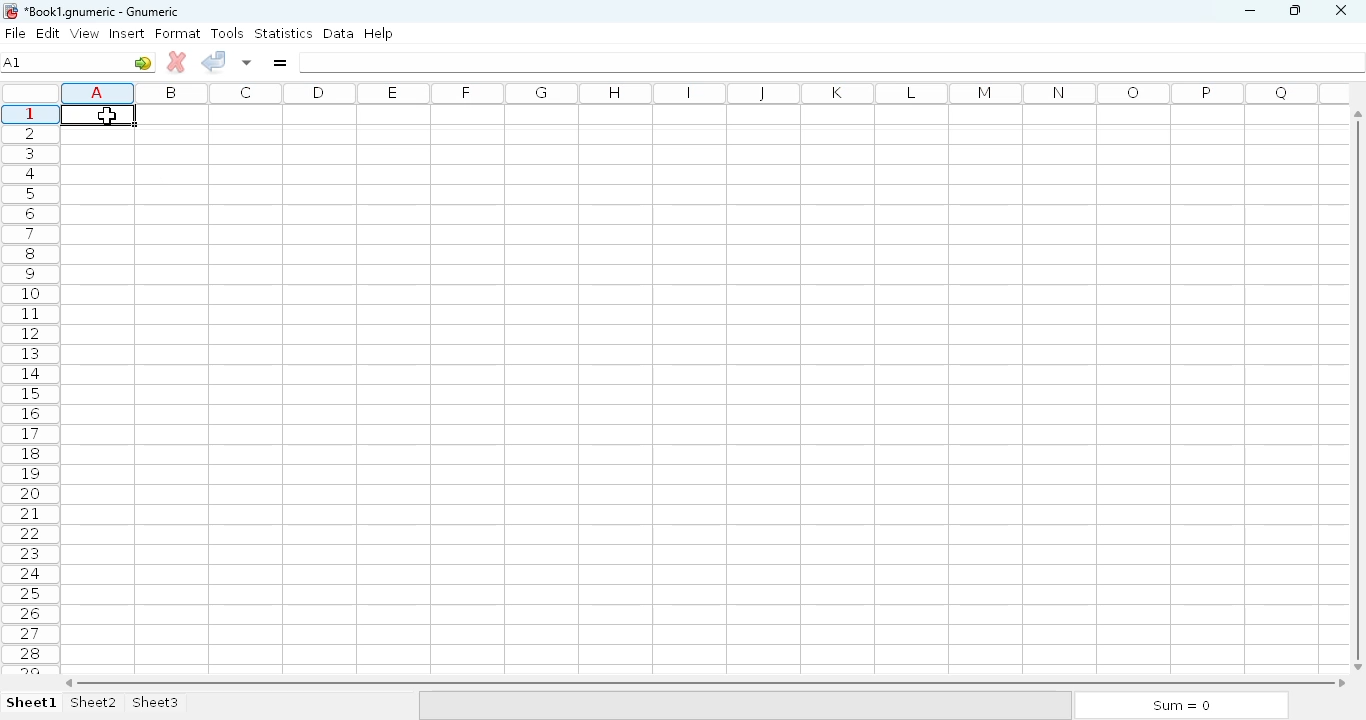 This screenshot has width=1366, height=720. Describe the element at coordinates (103, 12) in the screenshot. I see `title` at that location.